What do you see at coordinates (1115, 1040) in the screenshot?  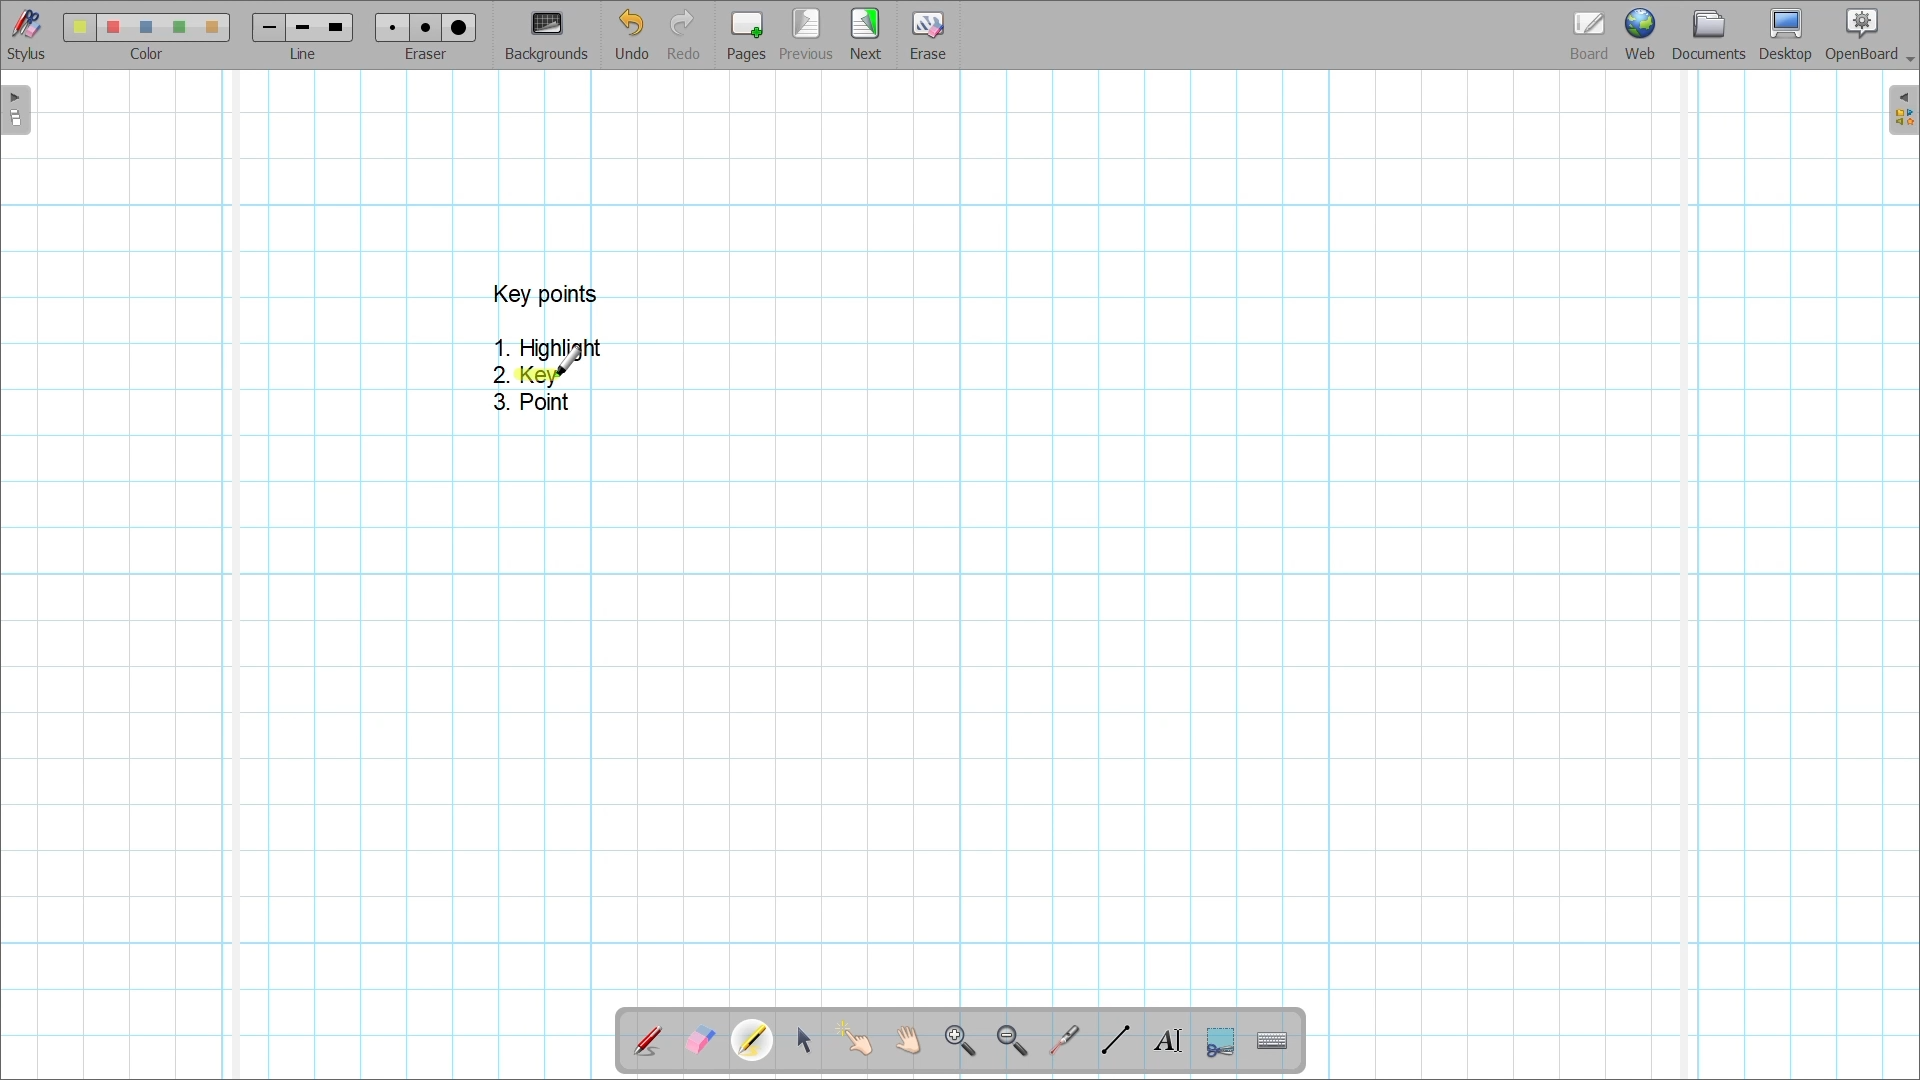 I see `Draw lines` at bounding box center [1115, 1040].